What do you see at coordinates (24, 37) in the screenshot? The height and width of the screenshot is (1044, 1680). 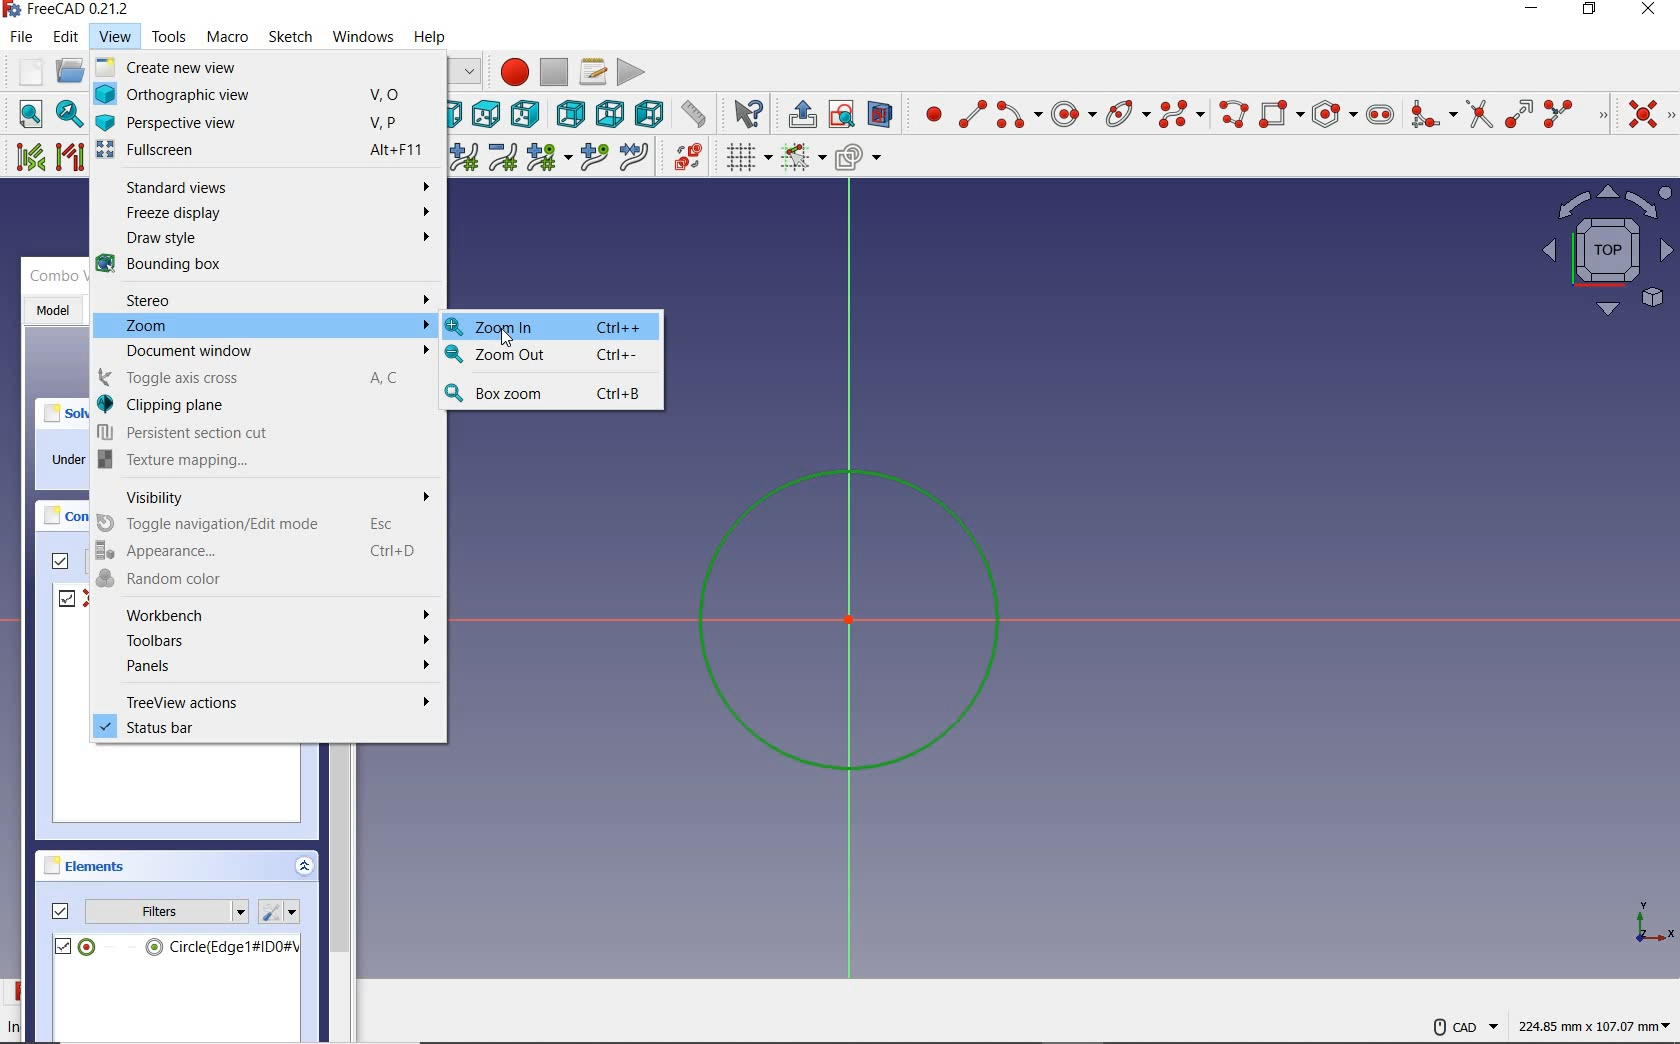 I see `file` at bounding box center [24, 37].